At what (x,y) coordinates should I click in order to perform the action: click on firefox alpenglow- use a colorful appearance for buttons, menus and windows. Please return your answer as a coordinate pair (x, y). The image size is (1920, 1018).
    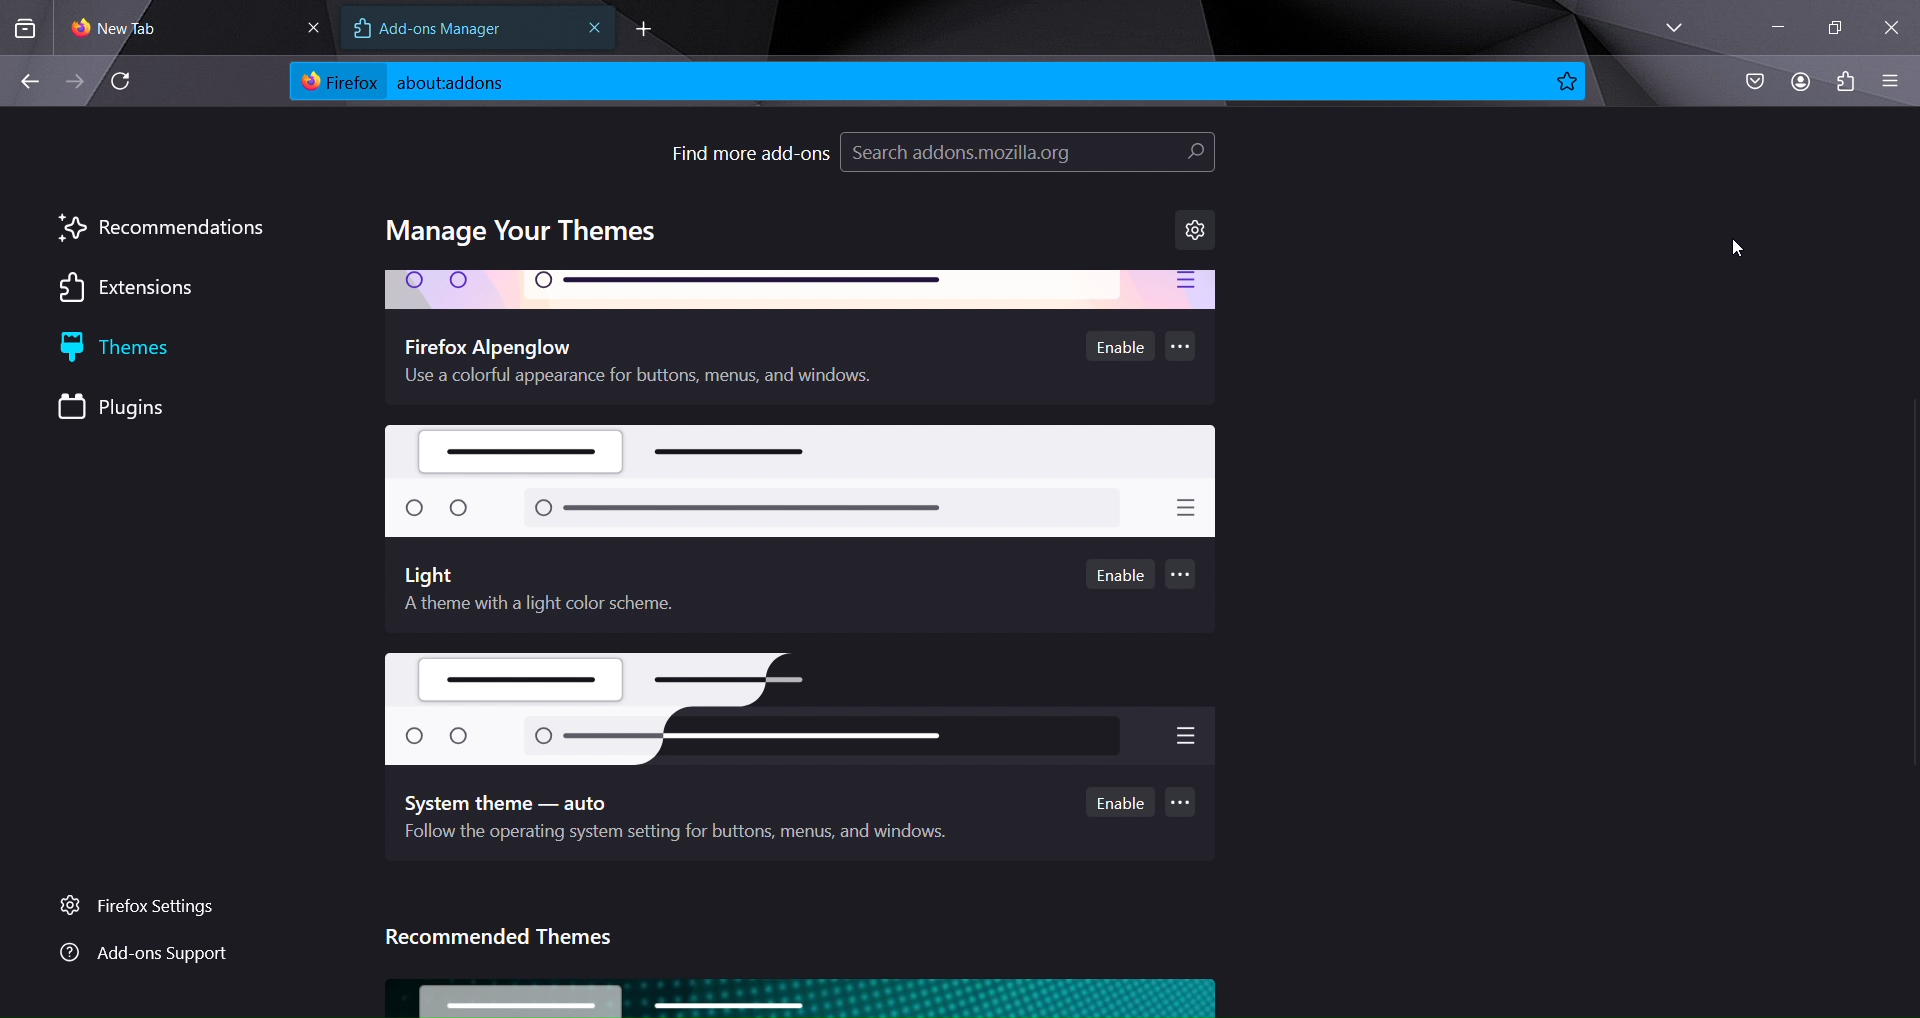
    Looking at the image, I should click on (670, 361).